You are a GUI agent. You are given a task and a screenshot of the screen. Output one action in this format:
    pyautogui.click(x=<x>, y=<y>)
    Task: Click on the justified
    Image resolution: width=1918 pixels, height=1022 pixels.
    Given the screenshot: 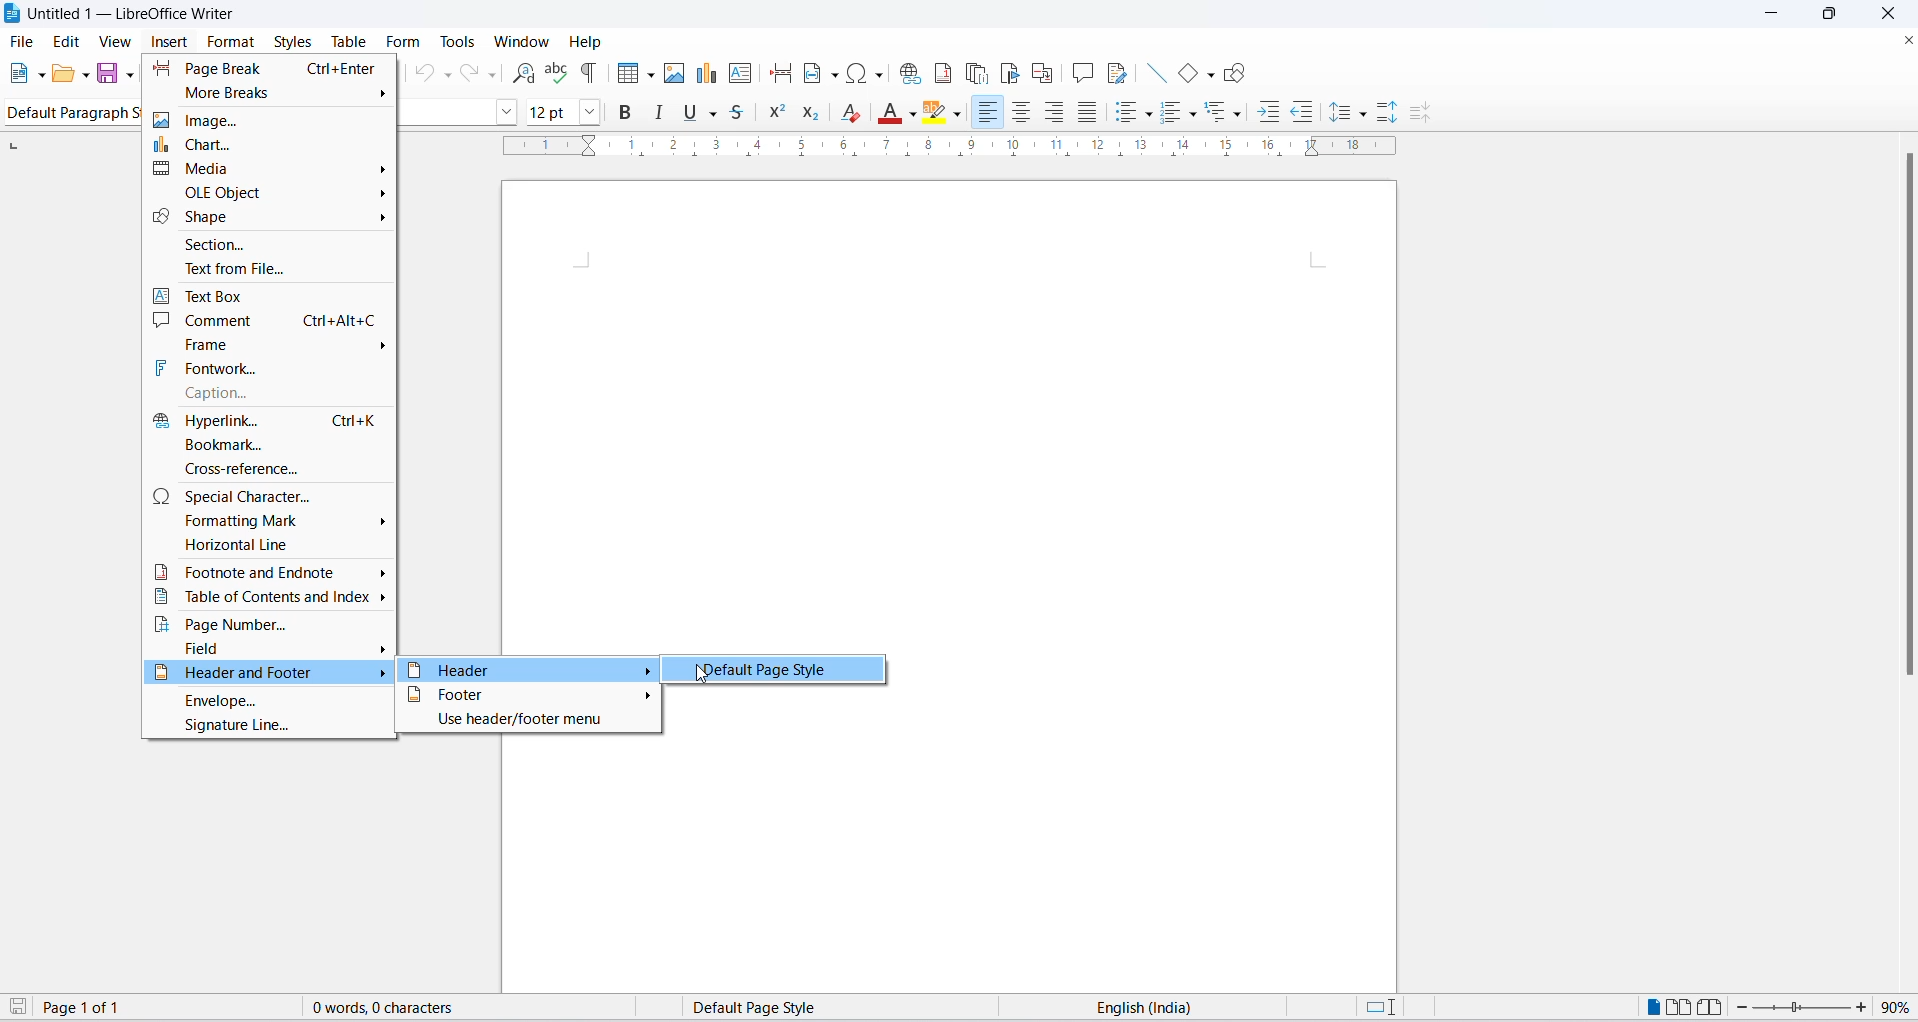 What is the action you would take?
    pyautogui.click(x=1085, y=113)
    